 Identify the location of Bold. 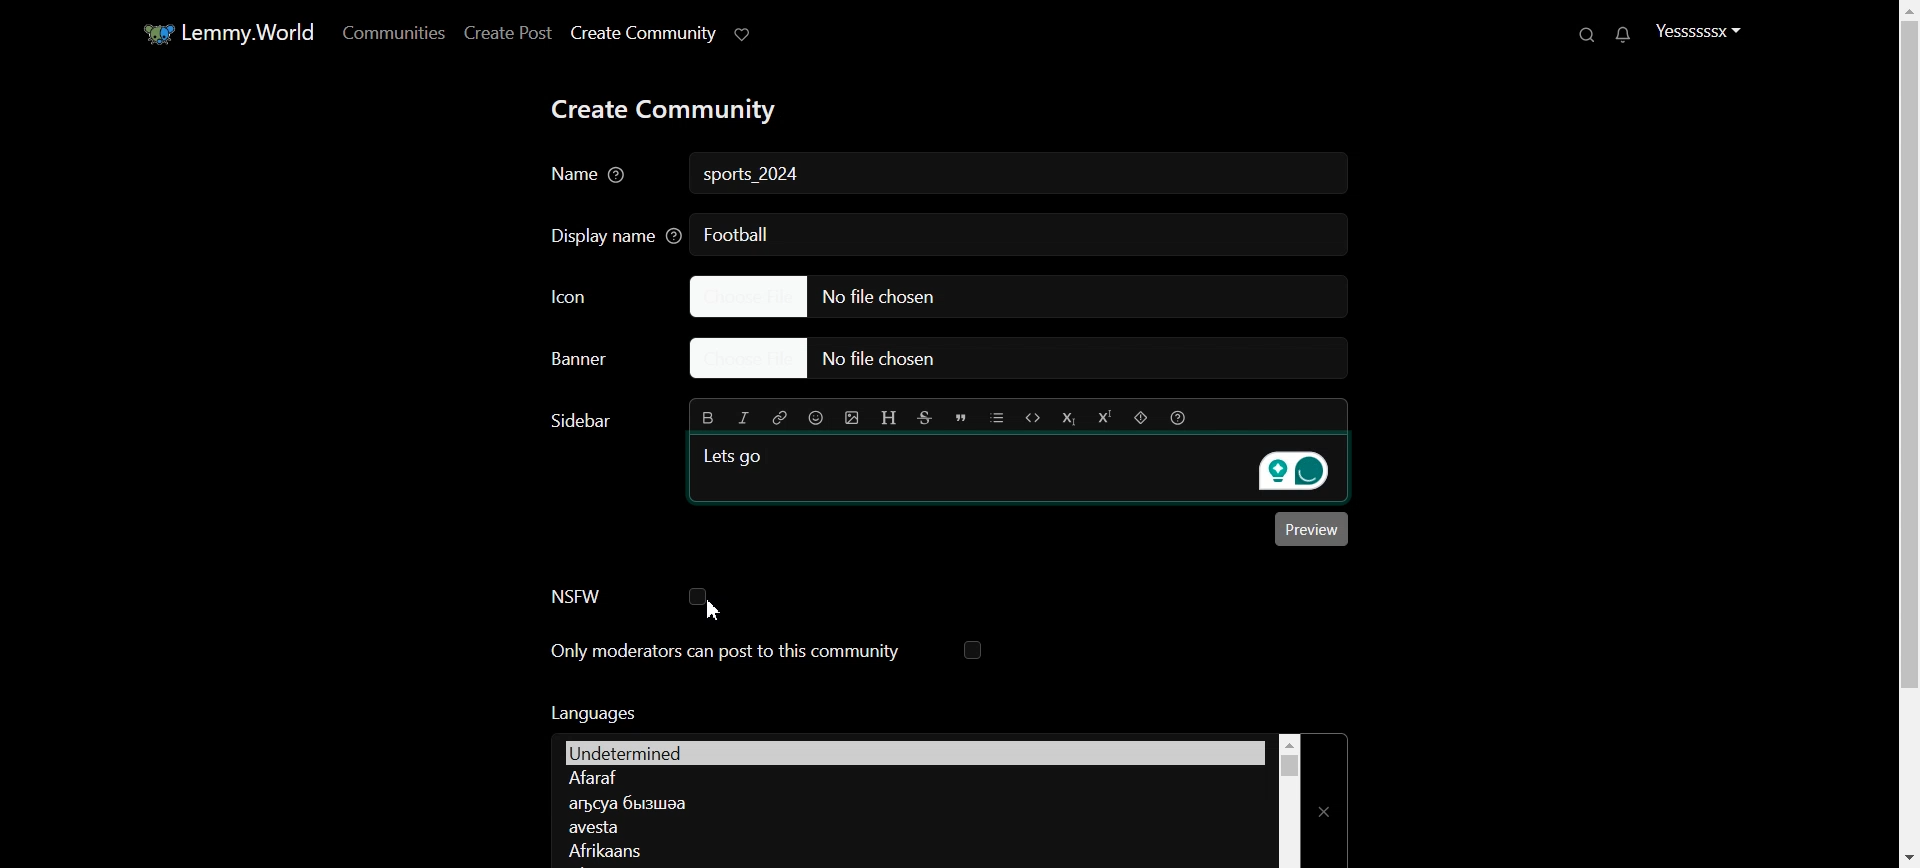
(709, 416).